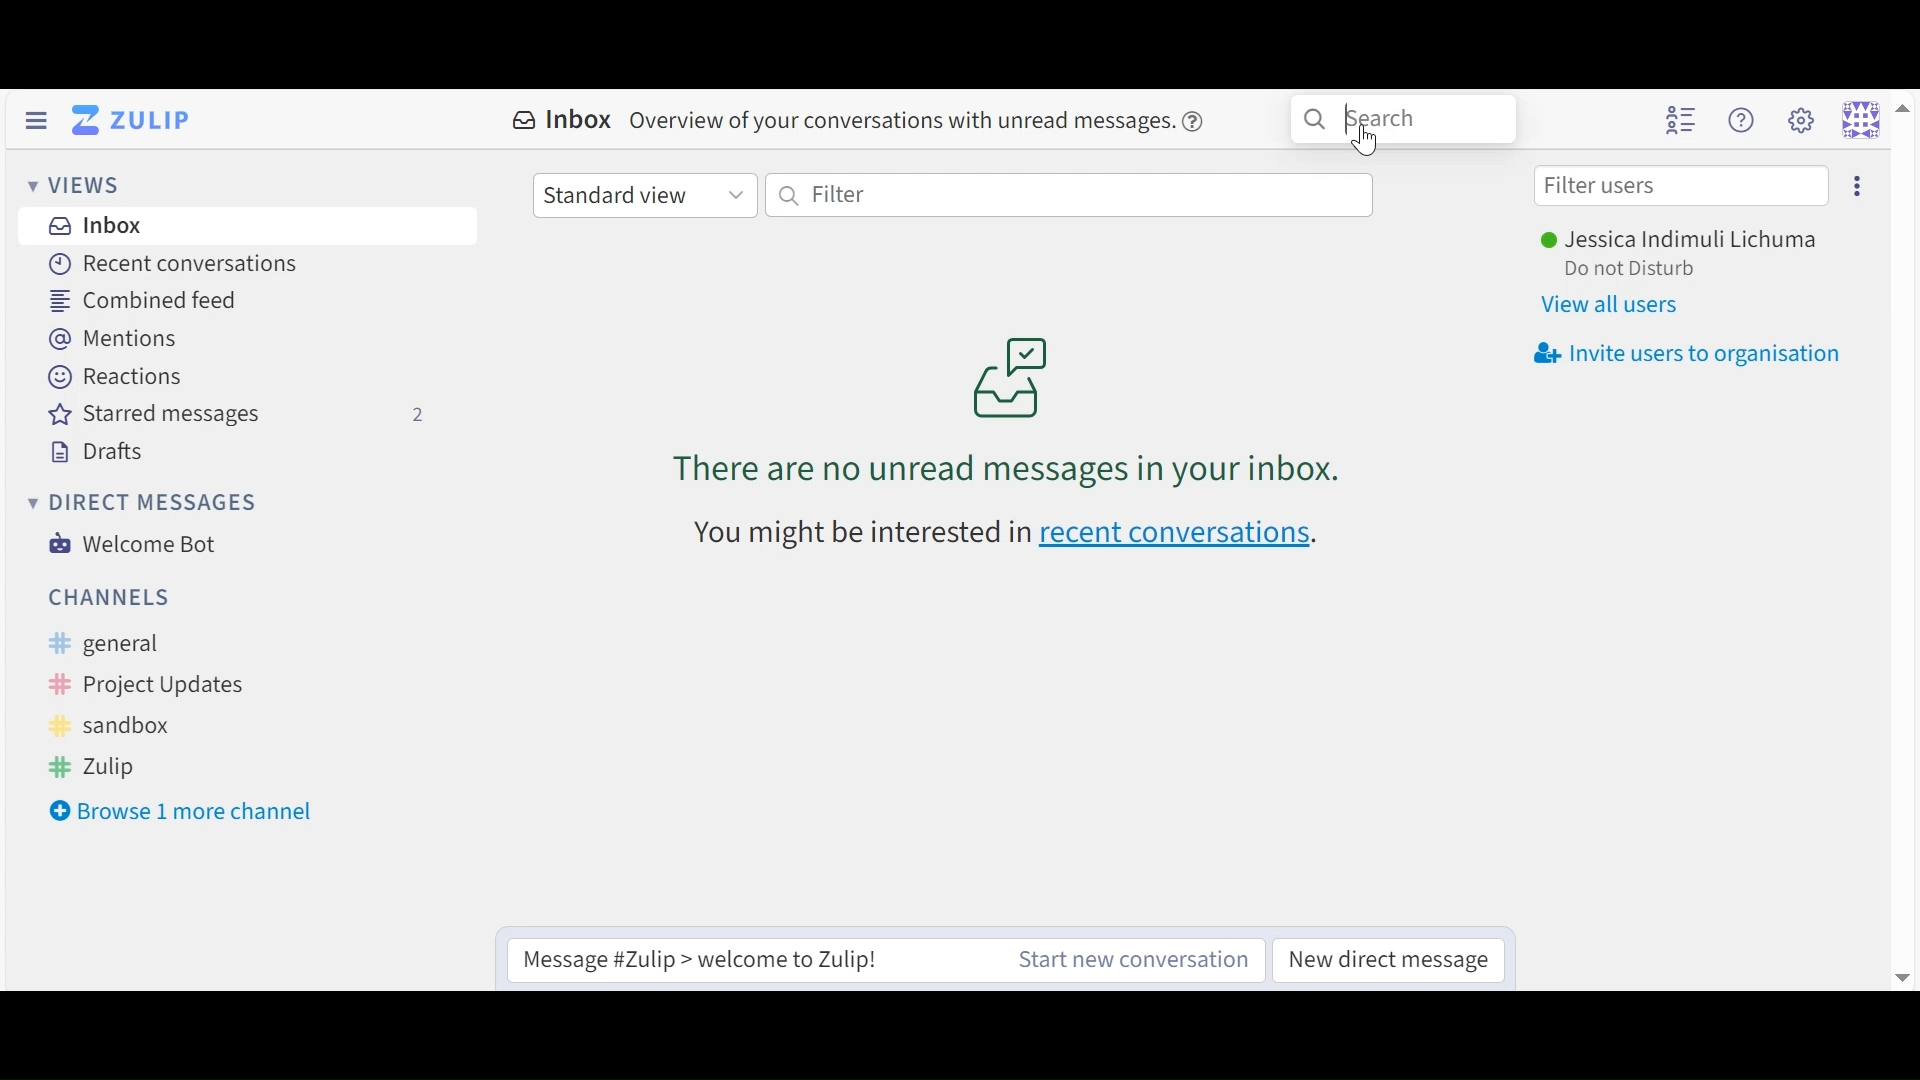 This screenshot has height=1080, width=1920. I want to click on Personal menu, so click(1861, 117).